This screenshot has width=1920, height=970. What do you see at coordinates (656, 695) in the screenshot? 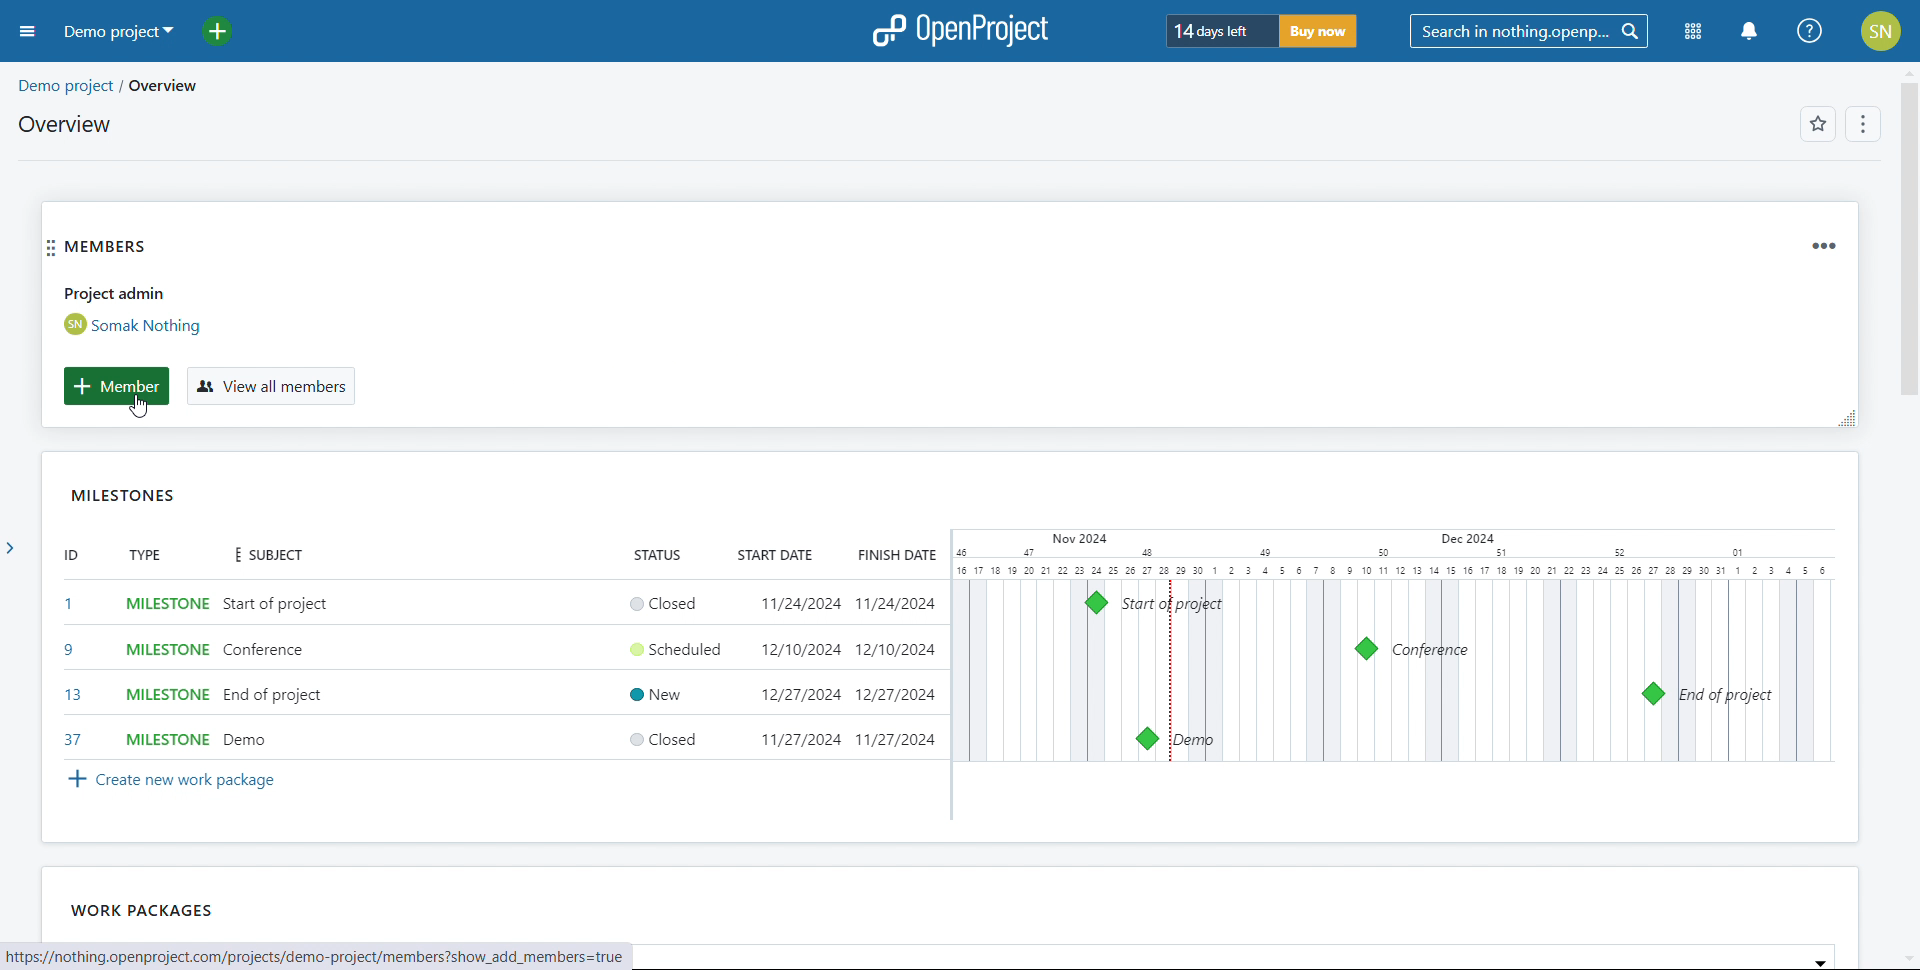
I see `New` at bounding box center [656, 695].